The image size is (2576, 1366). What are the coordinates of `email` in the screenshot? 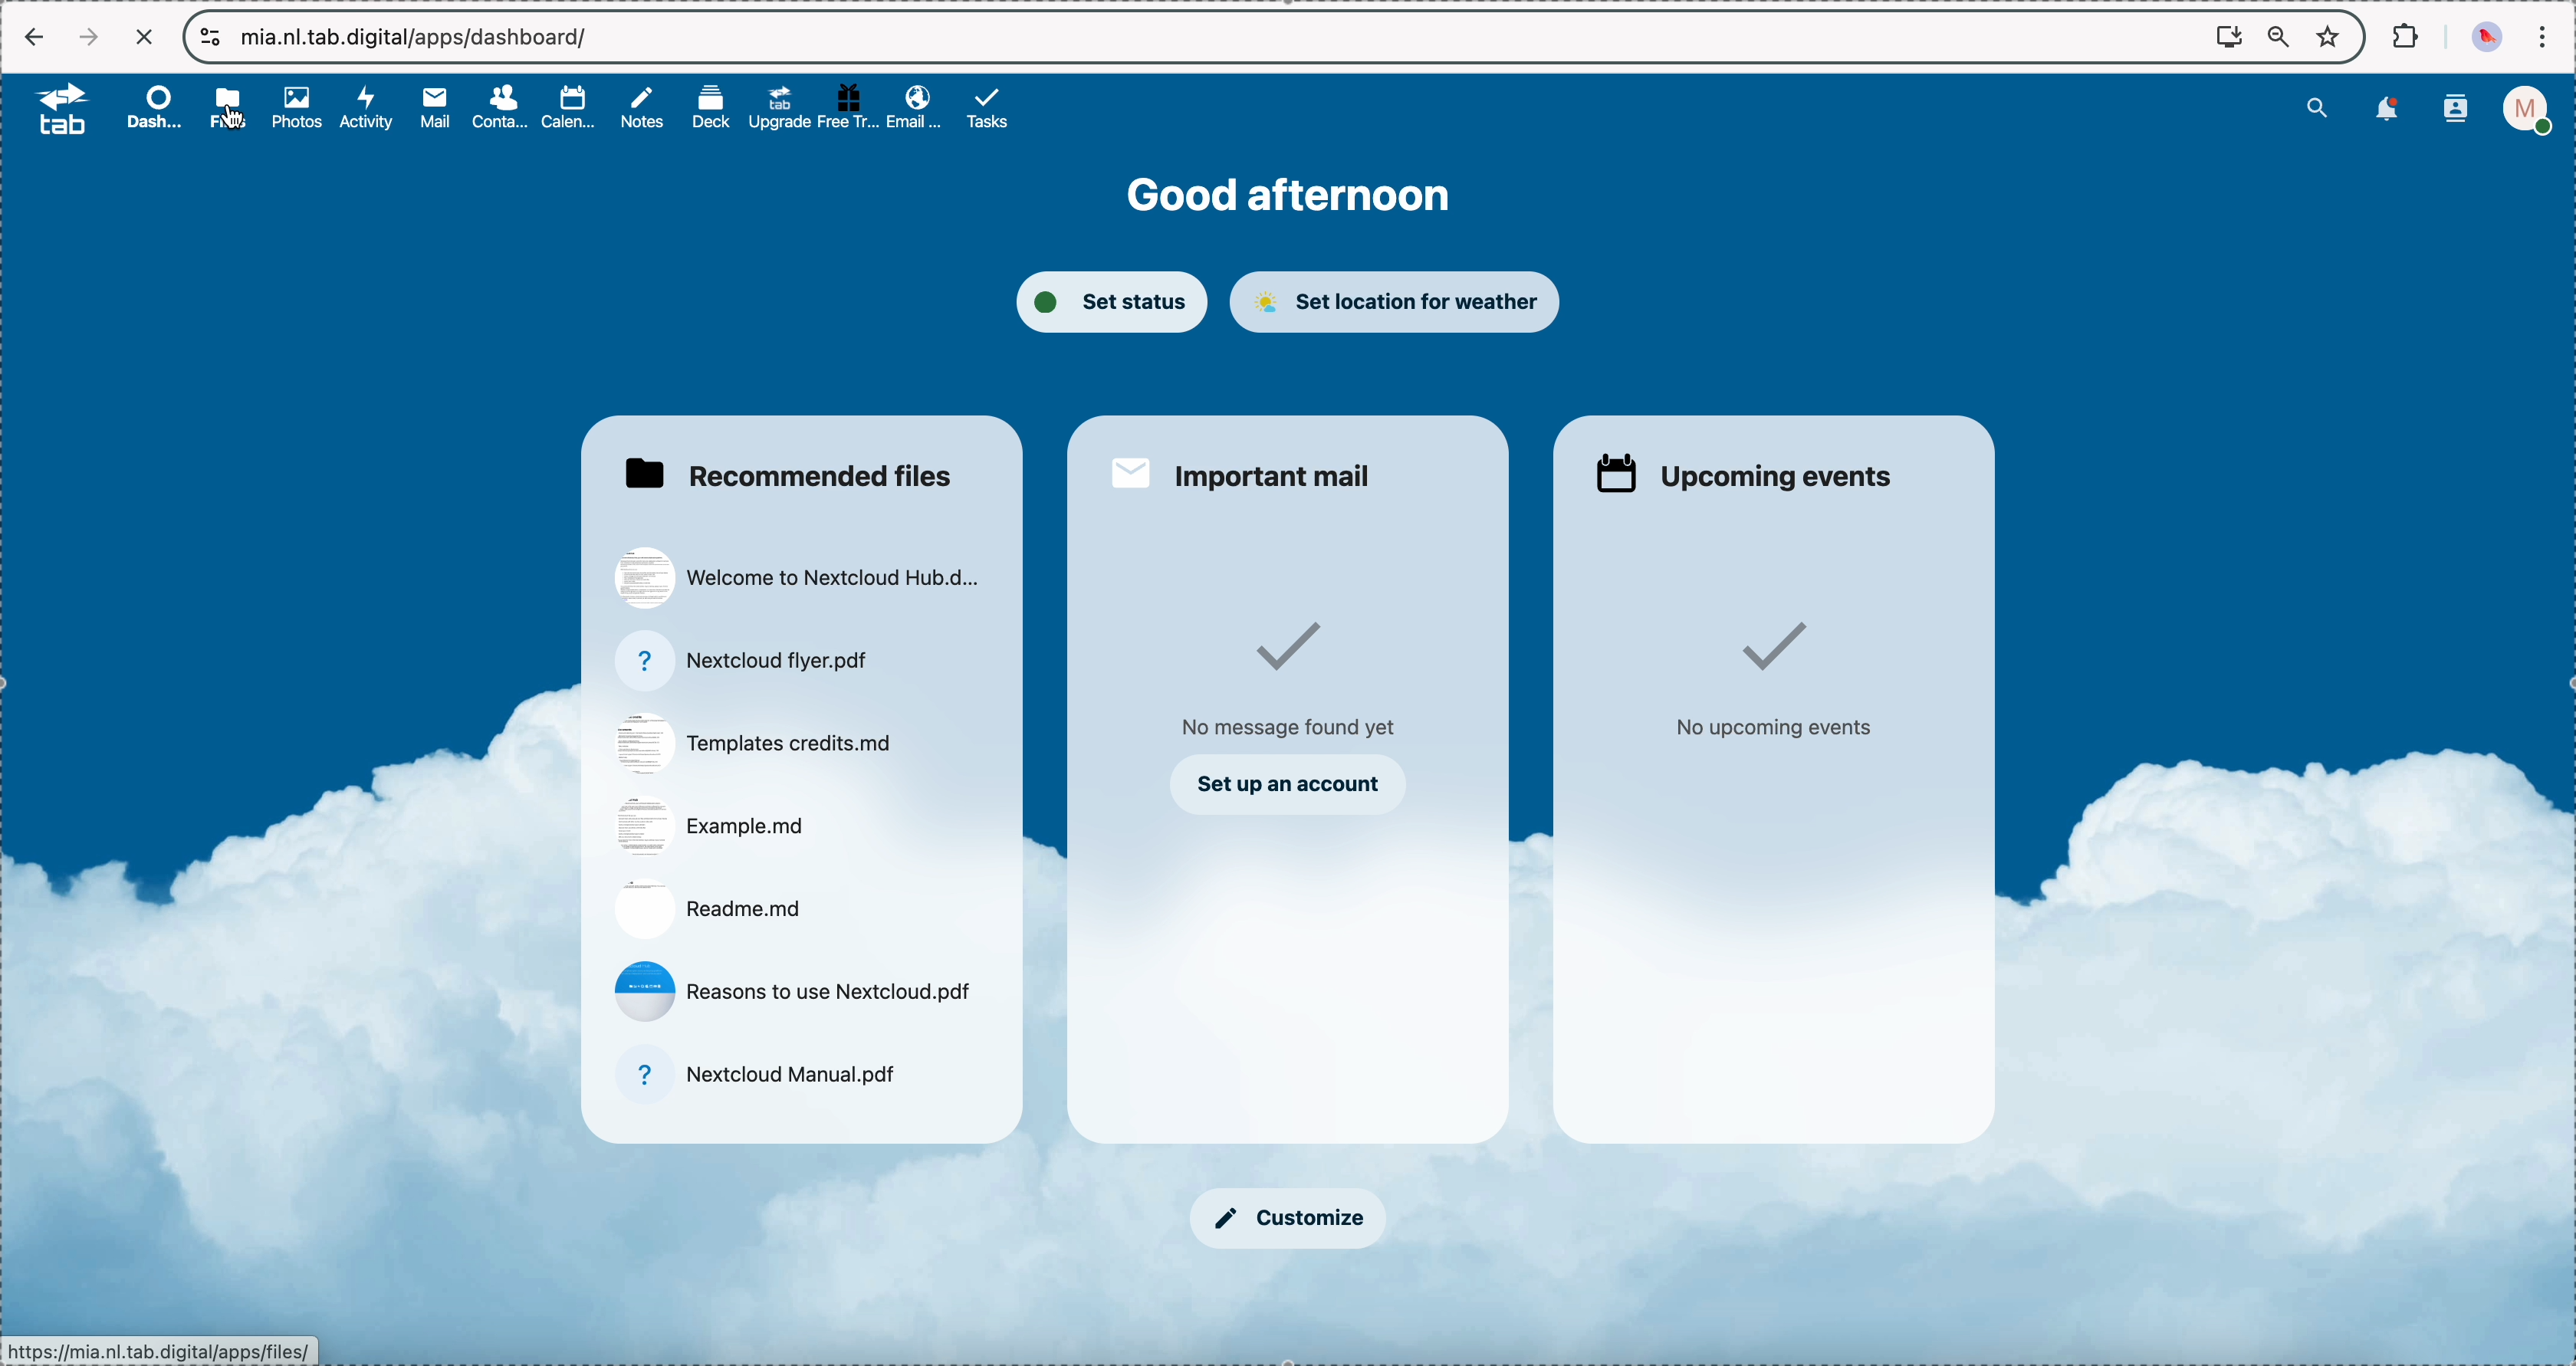 It's located at (913, 106).